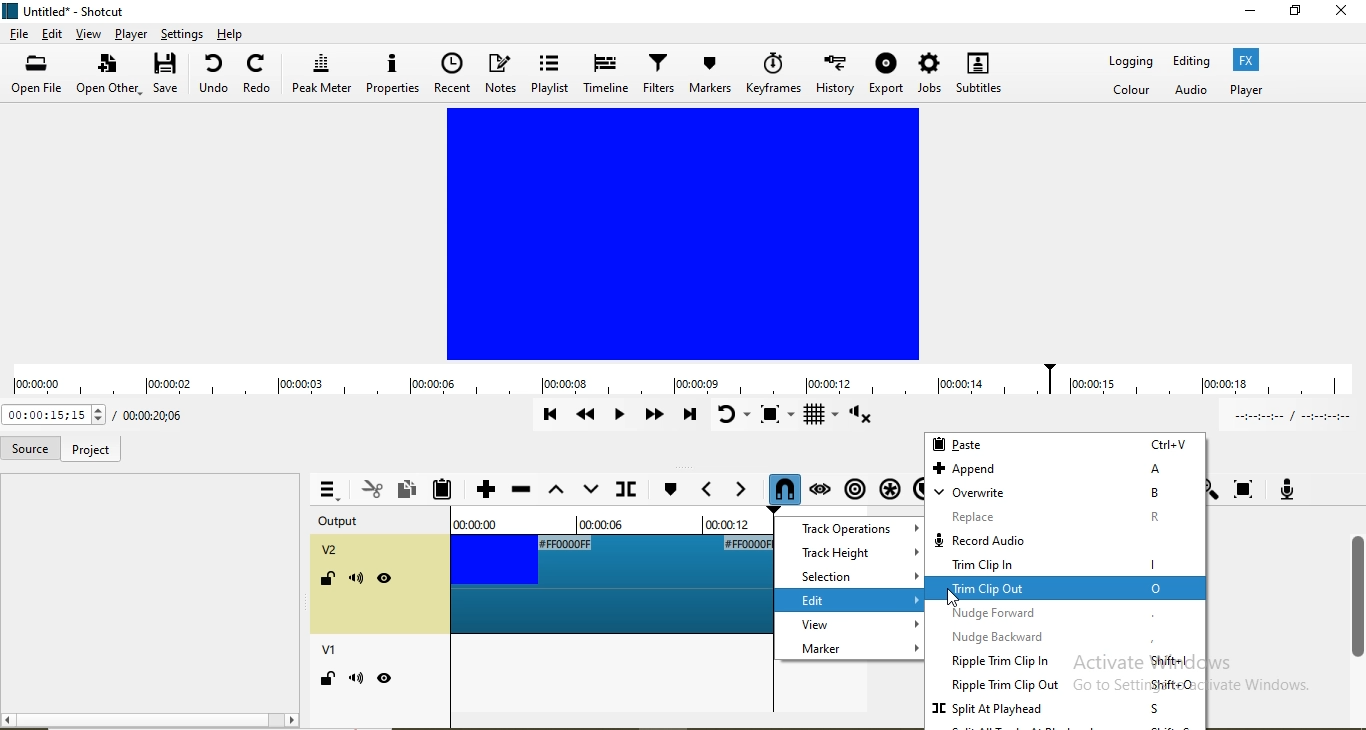 The width and height of the screenshot is (1366, 730). Describe the element at coordinates (550, 415) in the screenshot. I see `Skip to previous` at that location.